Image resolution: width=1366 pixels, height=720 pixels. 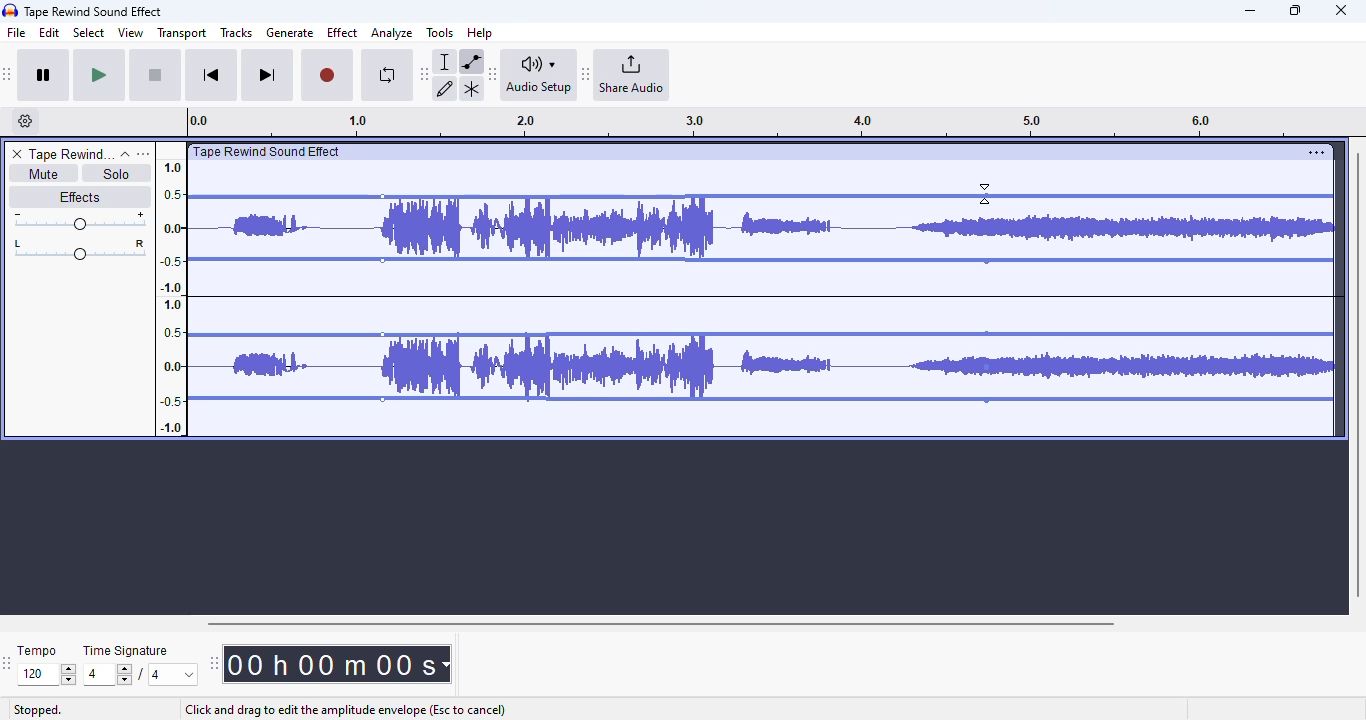 What do you see at coordinates (71, 155) in the screenshot?
I see `track name` at bounding box center [71, 155].